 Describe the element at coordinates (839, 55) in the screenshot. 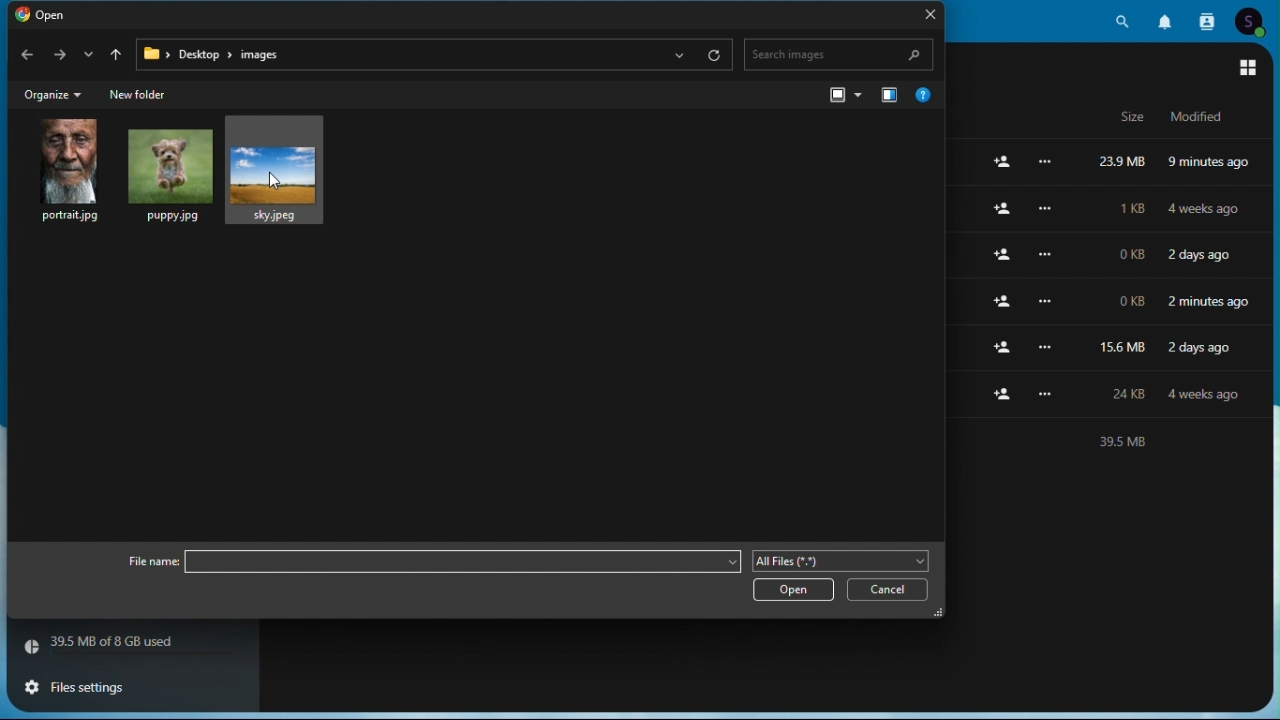

I see `Search images` at that location.